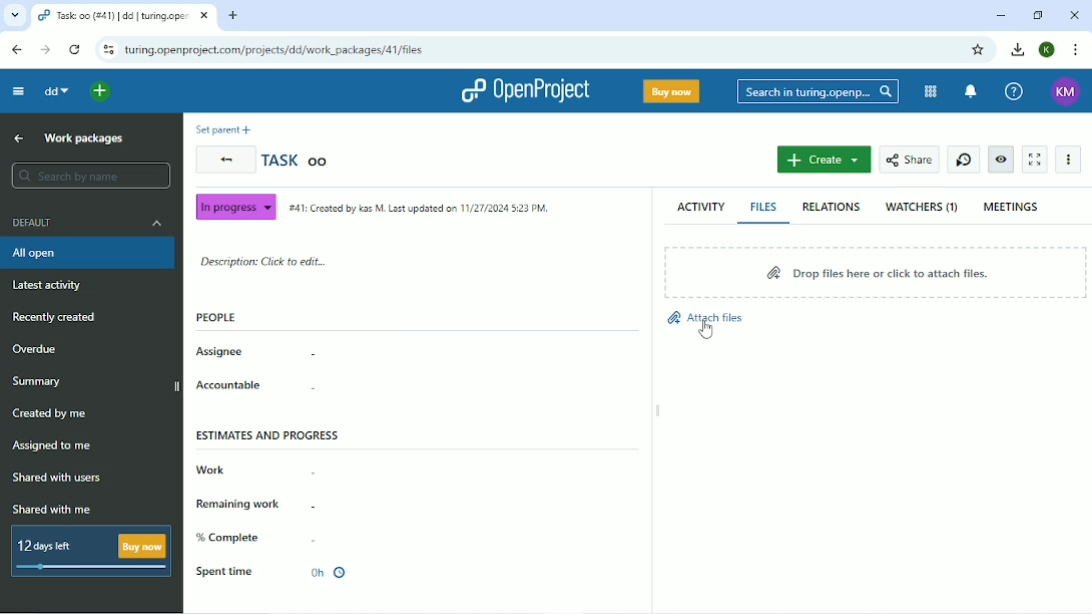 This screenshot has width=1092, height=614. I want to click on Unwatch work package, so click(1001, 159).